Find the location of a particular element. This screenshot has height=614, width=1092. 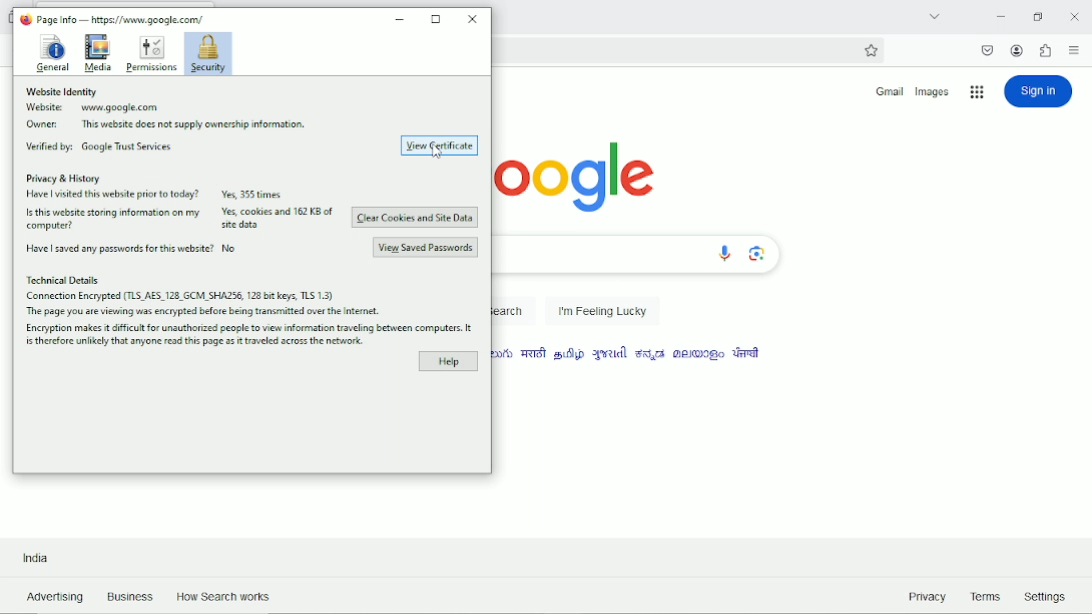

language is located at coordinates (531, 353).